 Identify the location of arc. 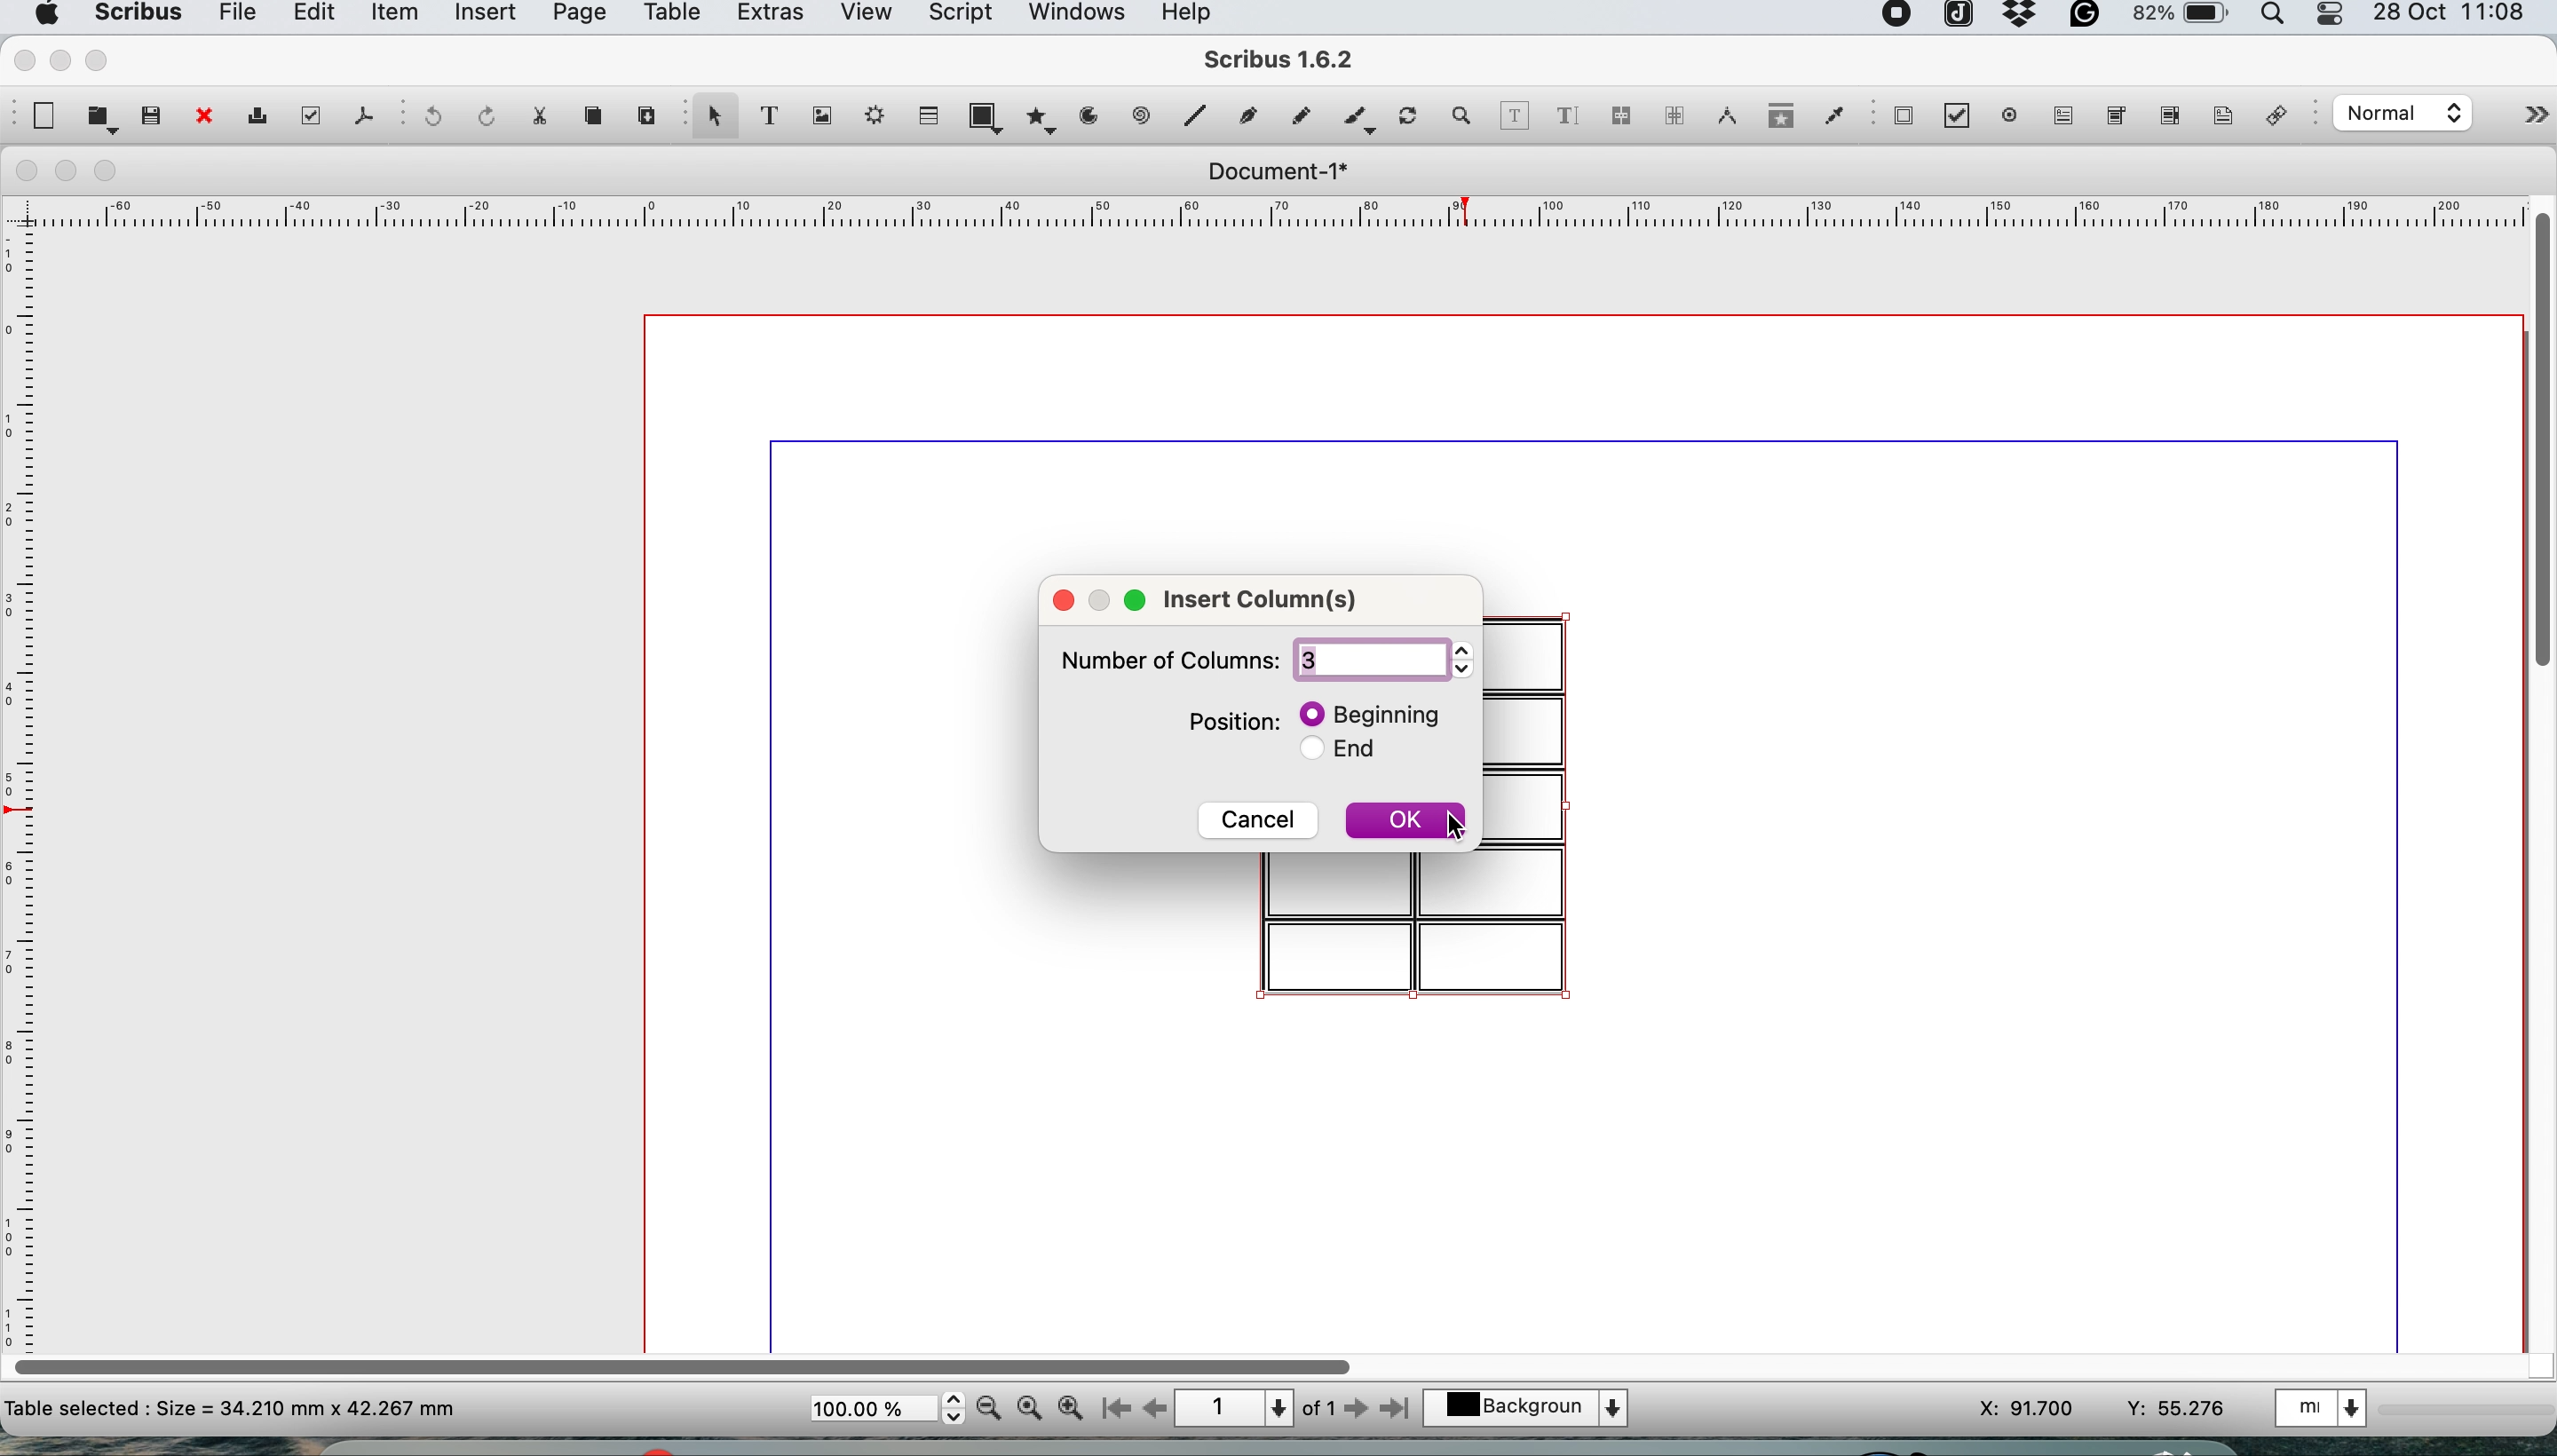
(1096, 116).